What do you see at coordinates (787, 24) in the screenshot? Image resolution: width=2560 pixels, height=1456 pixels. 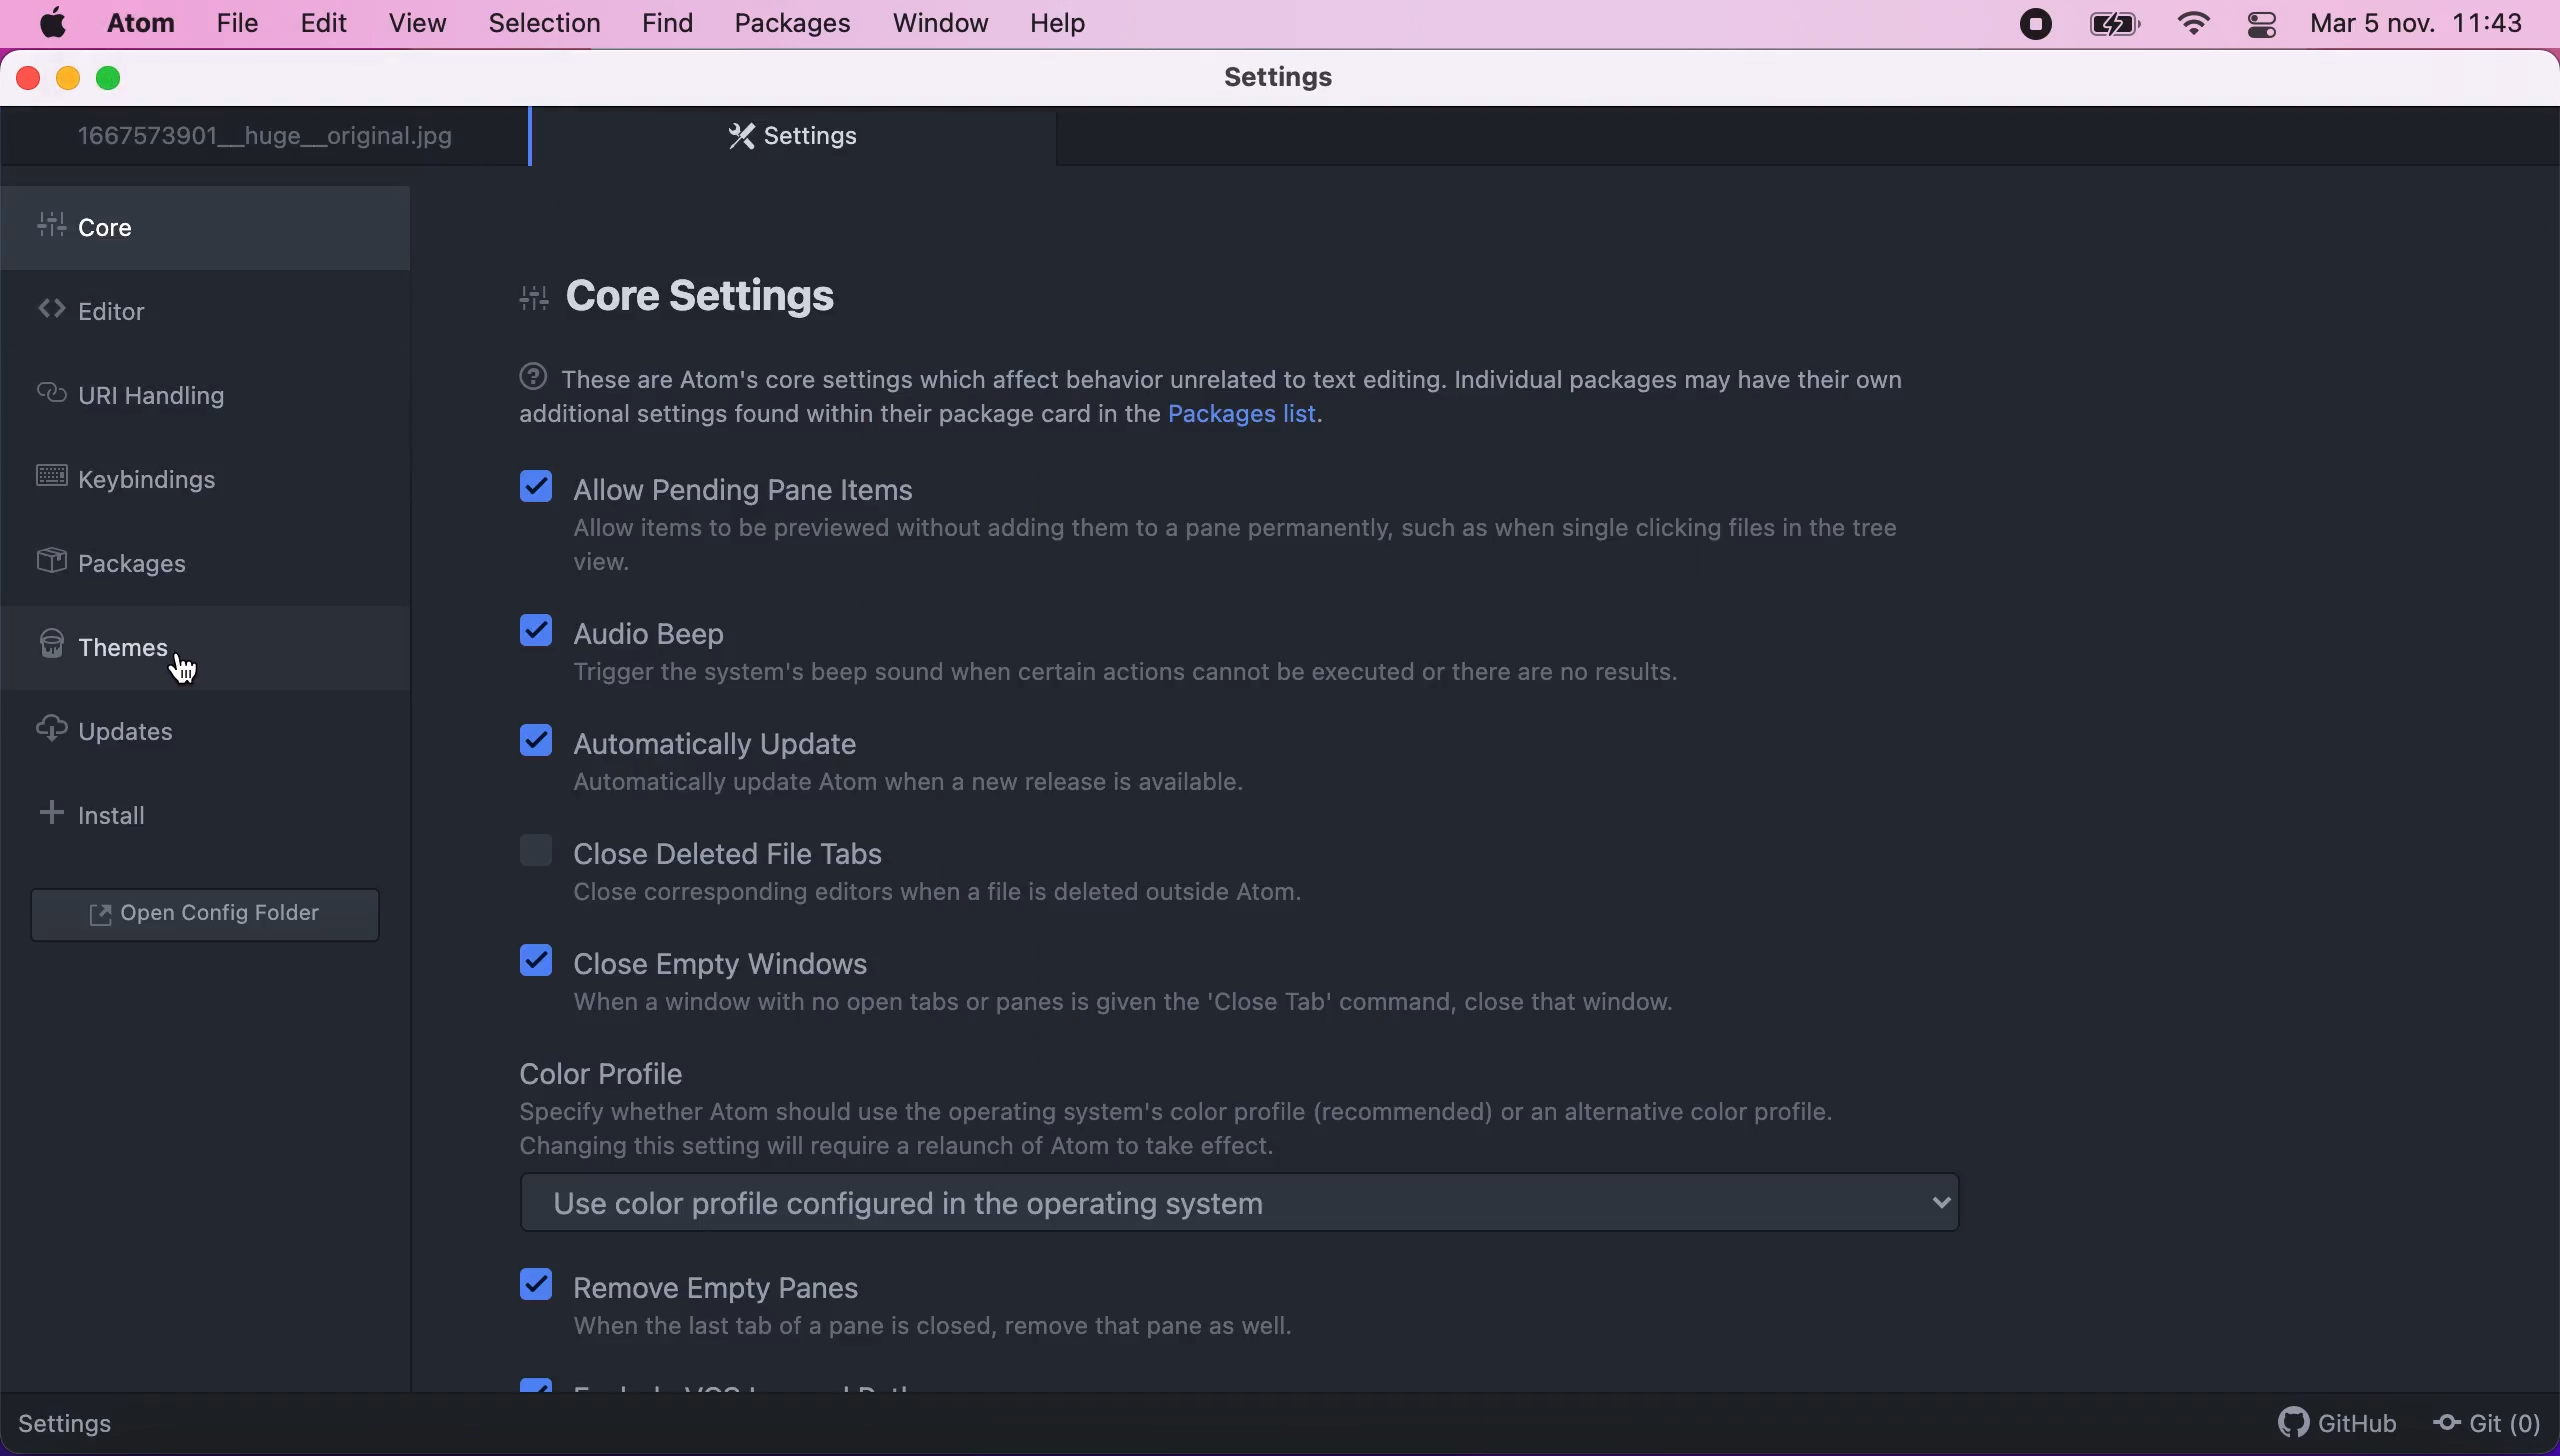 I see `packages` at bounding box center [787, 24].